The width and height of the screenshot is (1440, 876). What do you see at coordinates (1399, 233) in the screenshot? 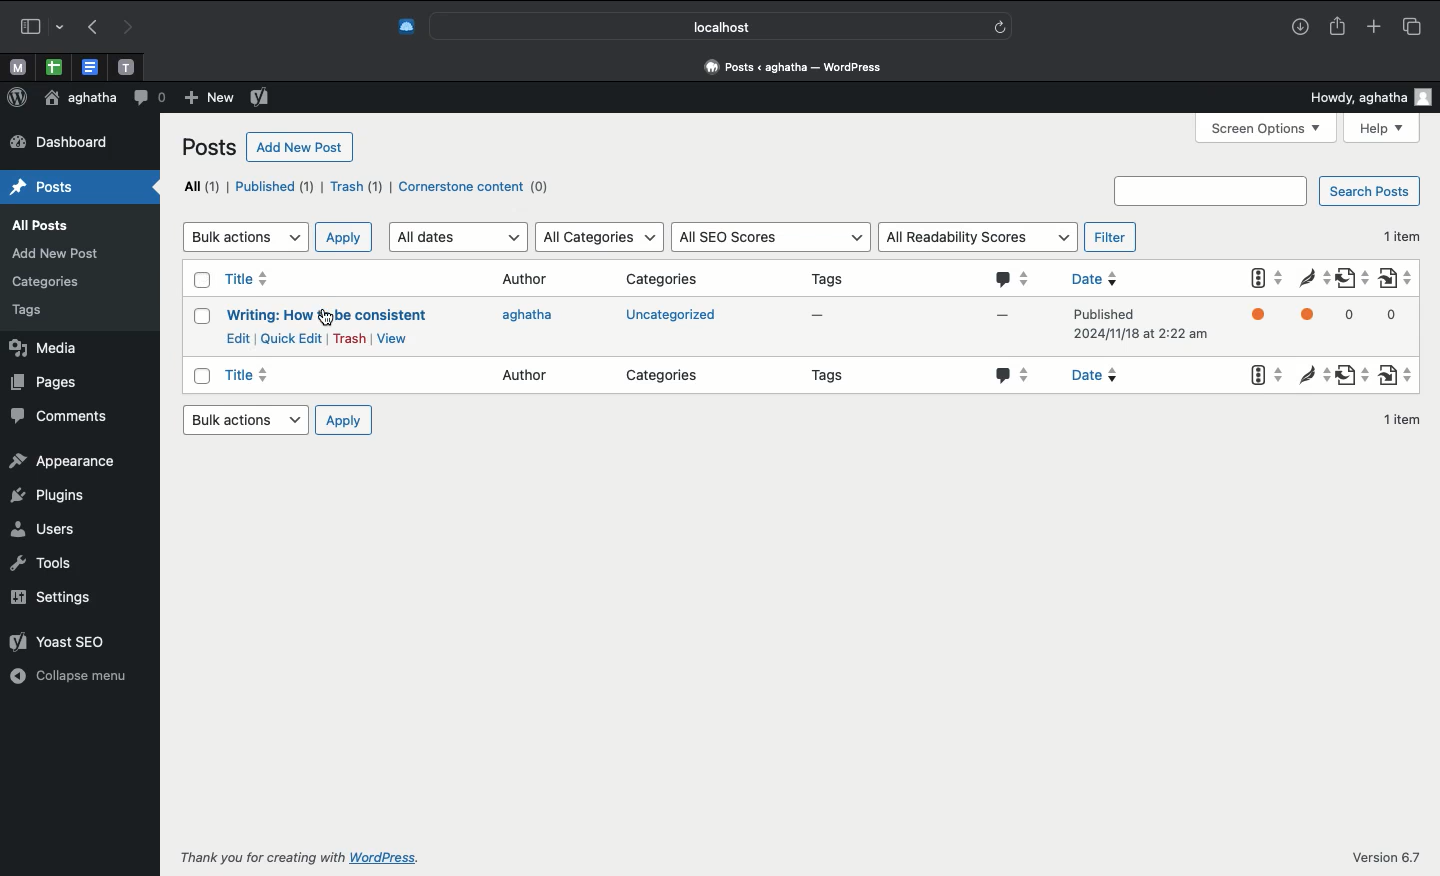
I see `1 item` at bounding box center [1399, 233].